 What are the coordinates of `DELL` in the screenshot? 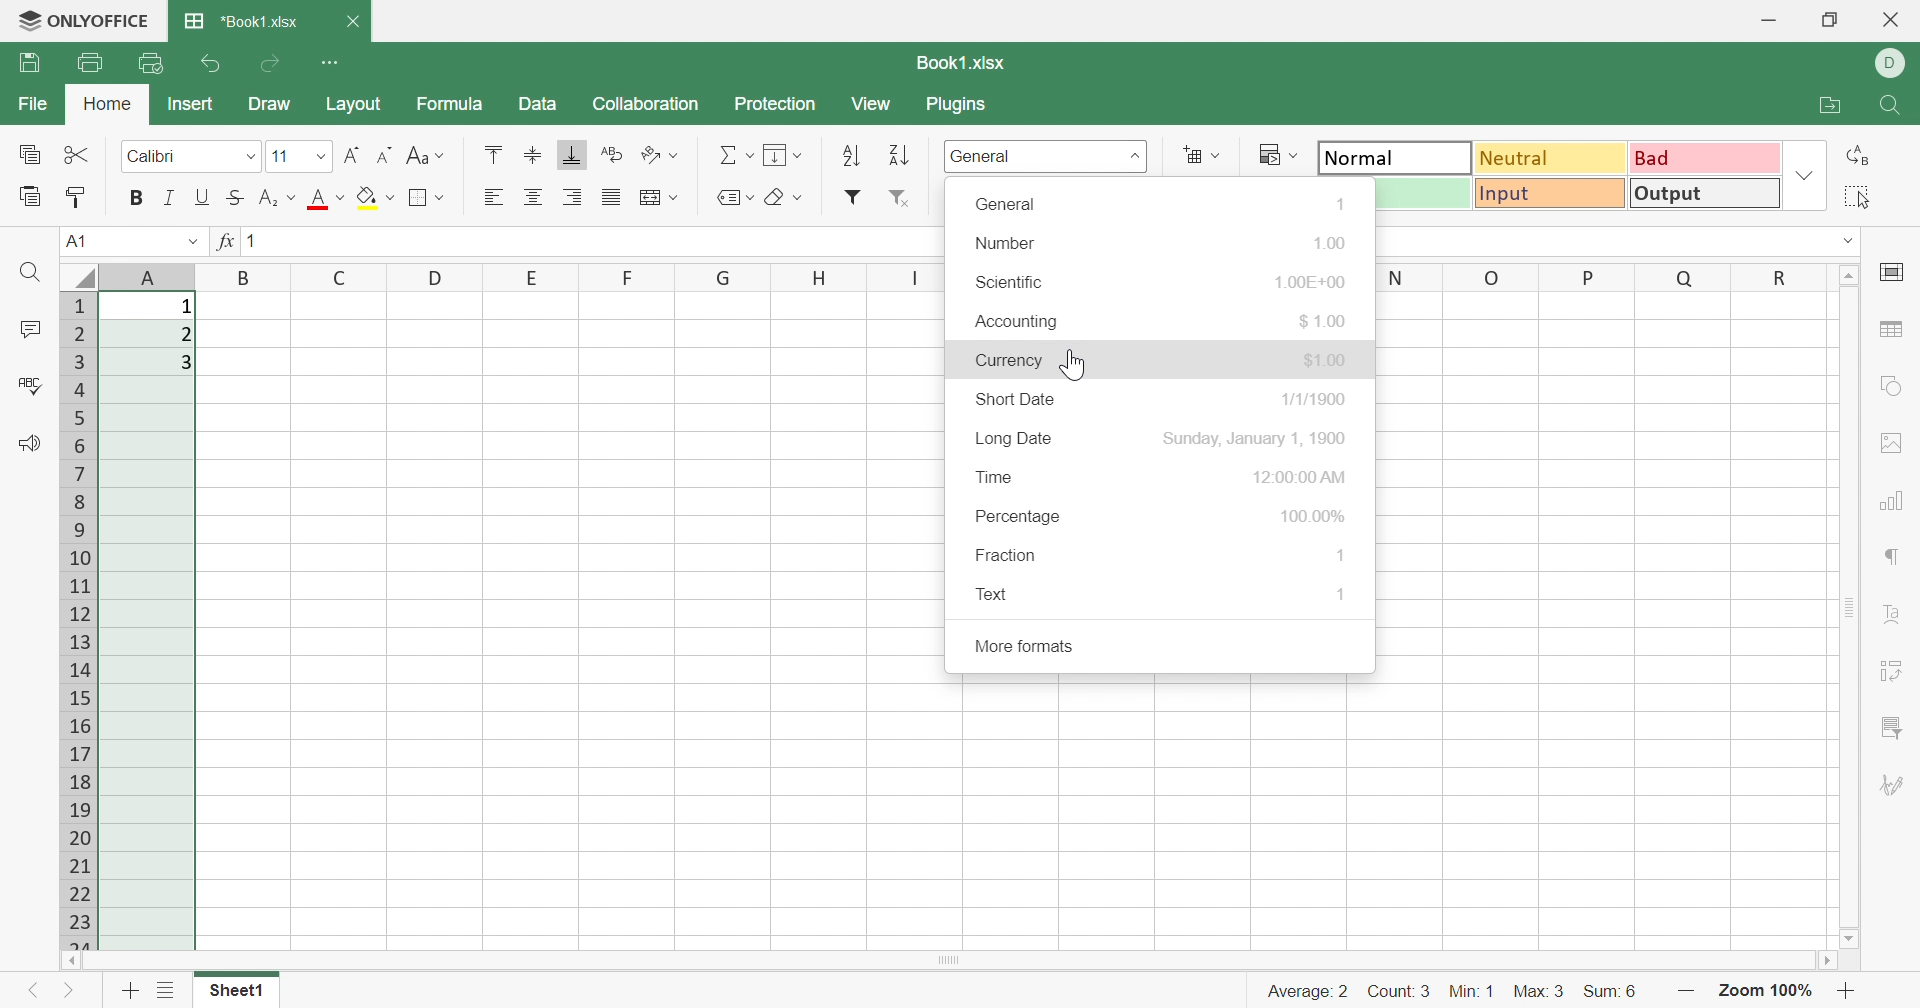 It's located at (1894, 63).